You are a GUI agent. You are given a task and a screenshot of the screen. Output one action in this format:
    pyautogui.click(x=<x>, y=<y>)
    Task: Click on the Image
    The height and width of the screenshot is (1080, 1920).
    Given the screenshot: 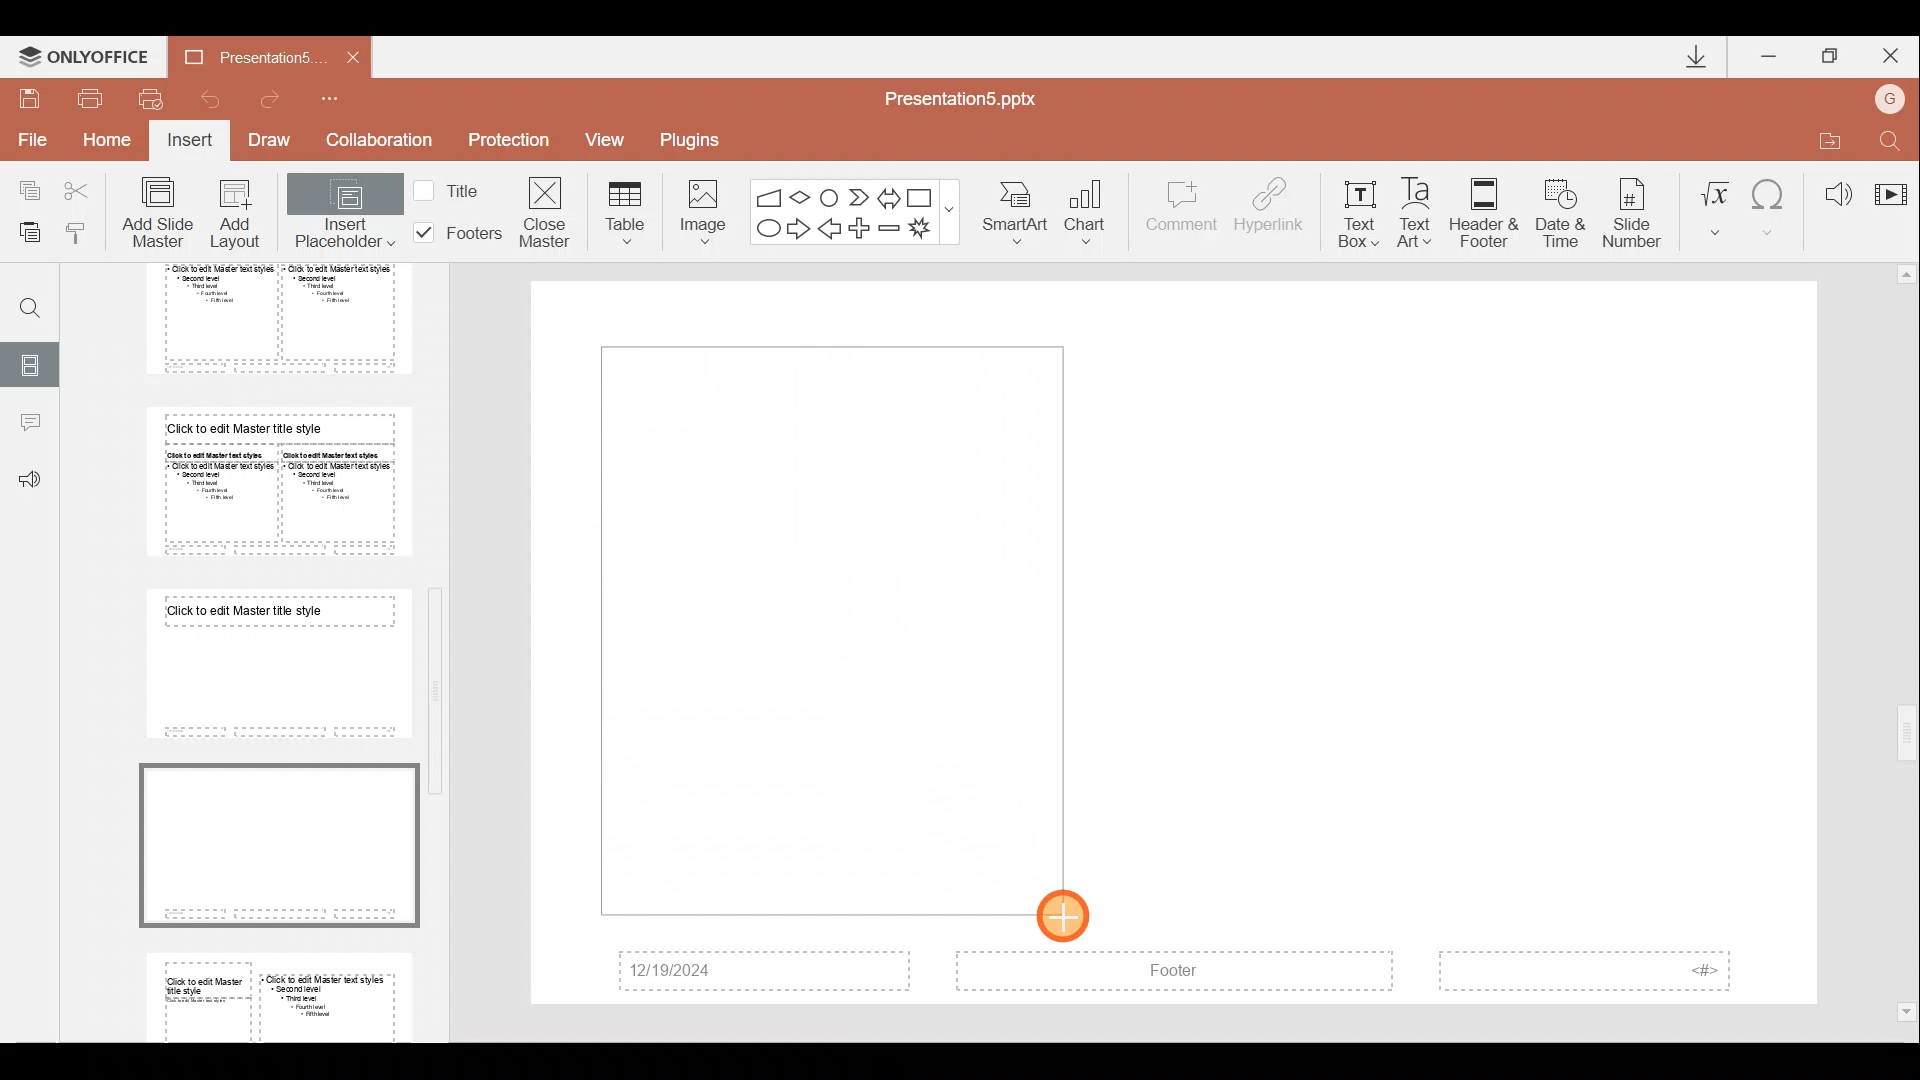 What is the action you would take?
    pyautogui.click(x=697, y=208)
    